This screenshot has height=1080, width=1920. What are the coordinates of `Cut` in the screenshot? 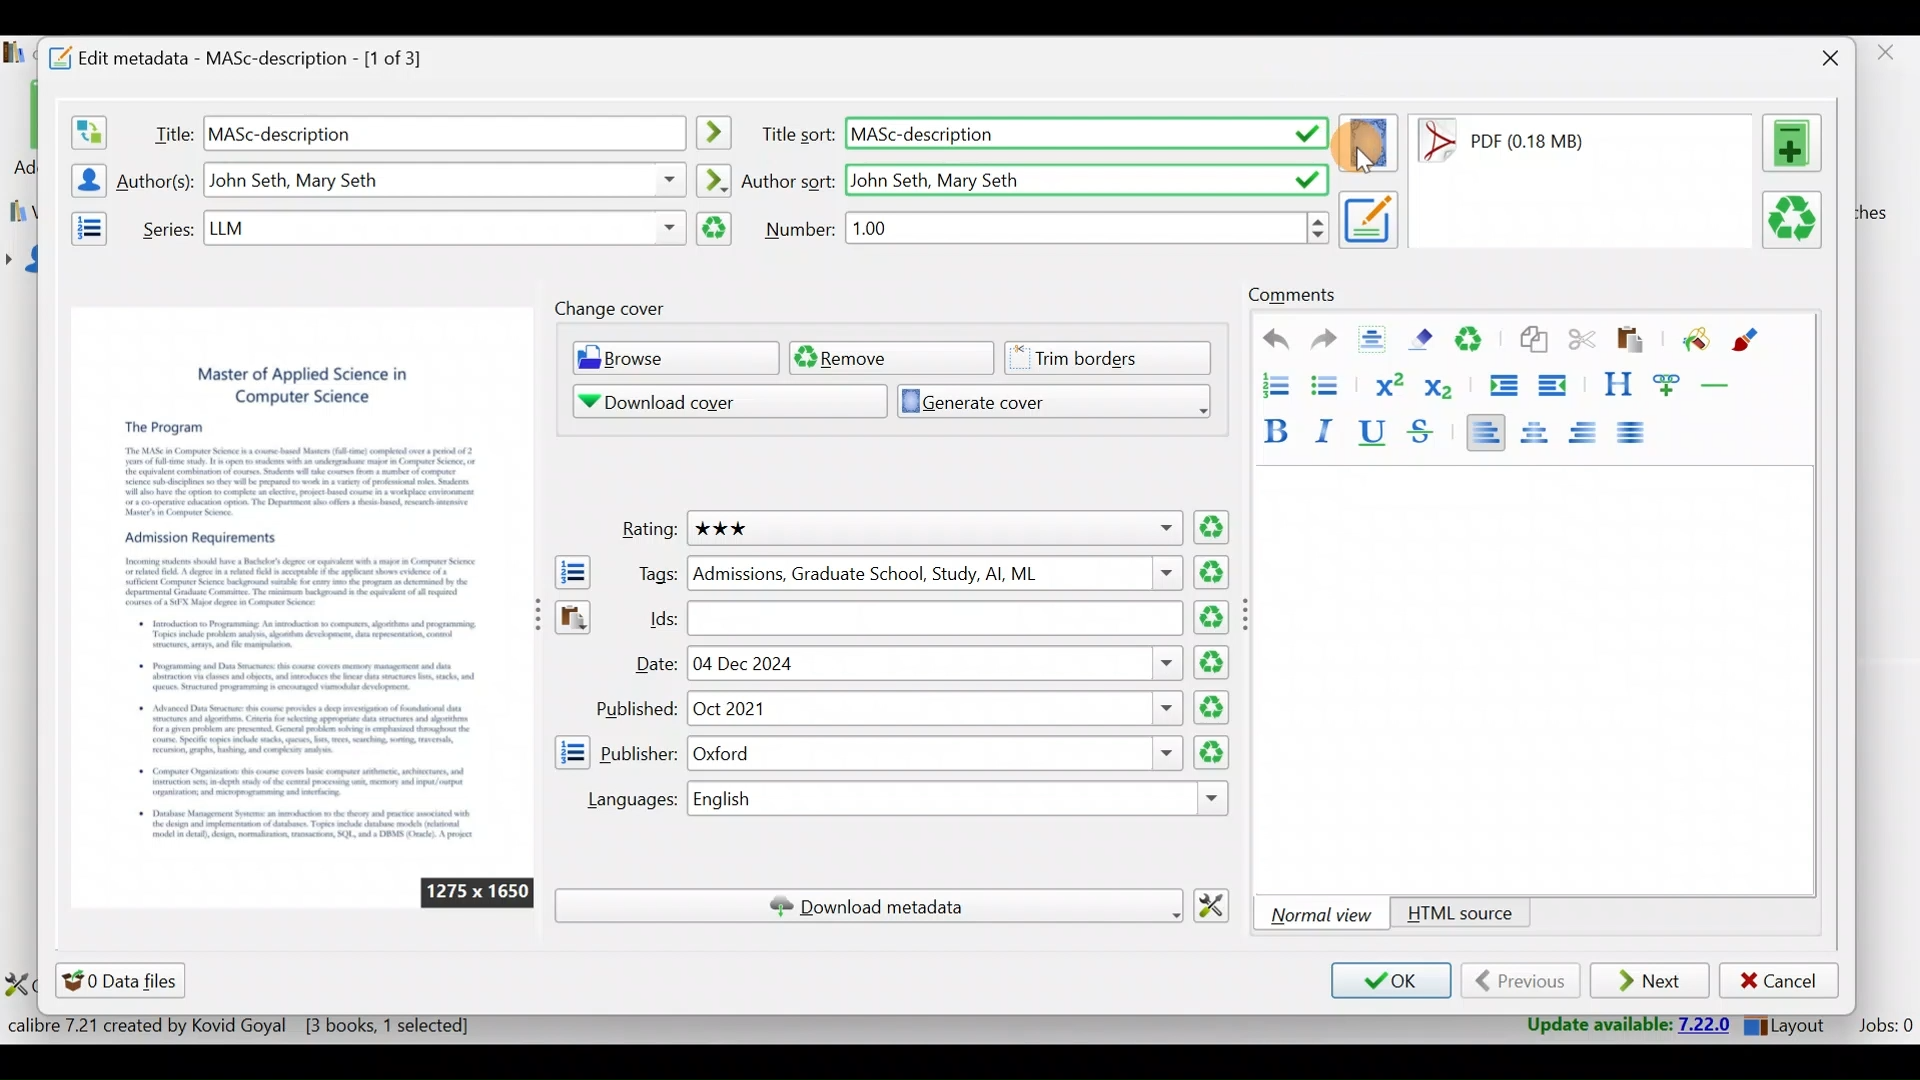 It's located at (1582, 343).